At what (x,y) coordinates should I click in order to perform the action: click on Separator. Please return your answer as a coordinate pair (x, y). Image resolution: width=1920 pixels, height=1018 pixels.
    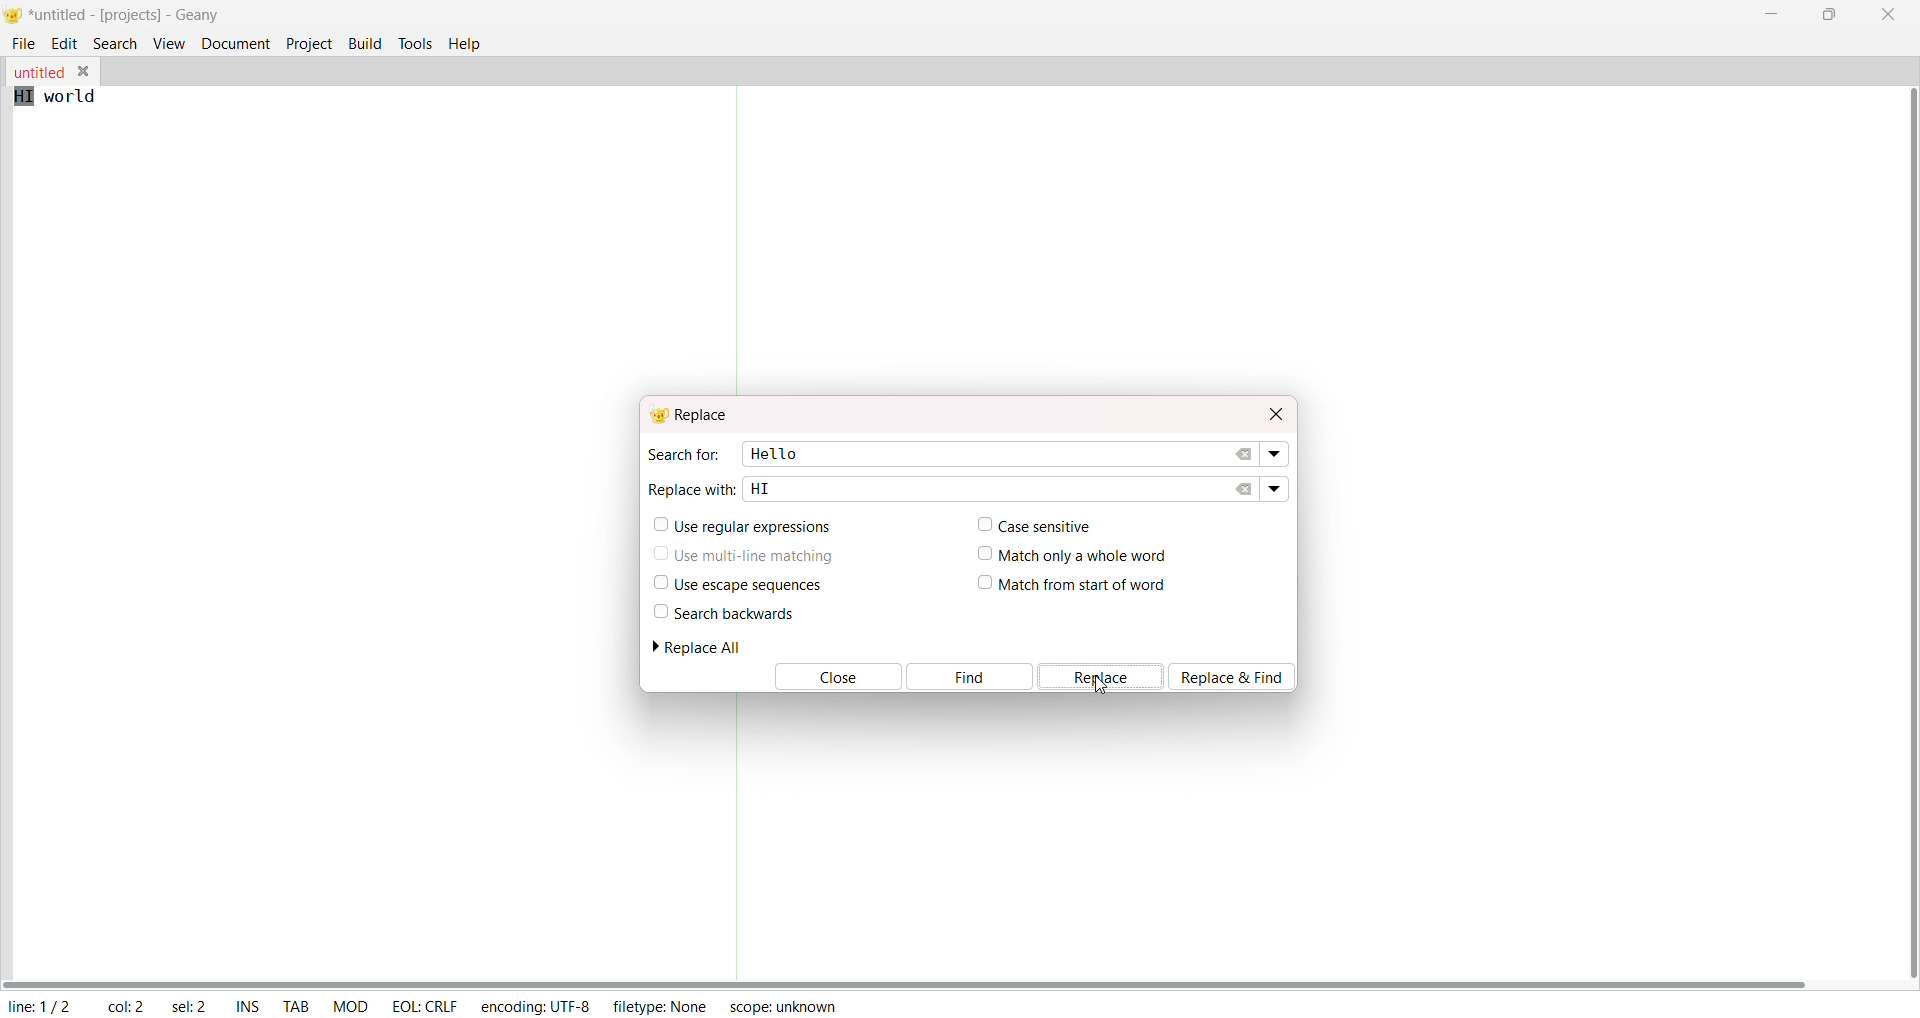
    Looking at the image, I should click on (736, 837).